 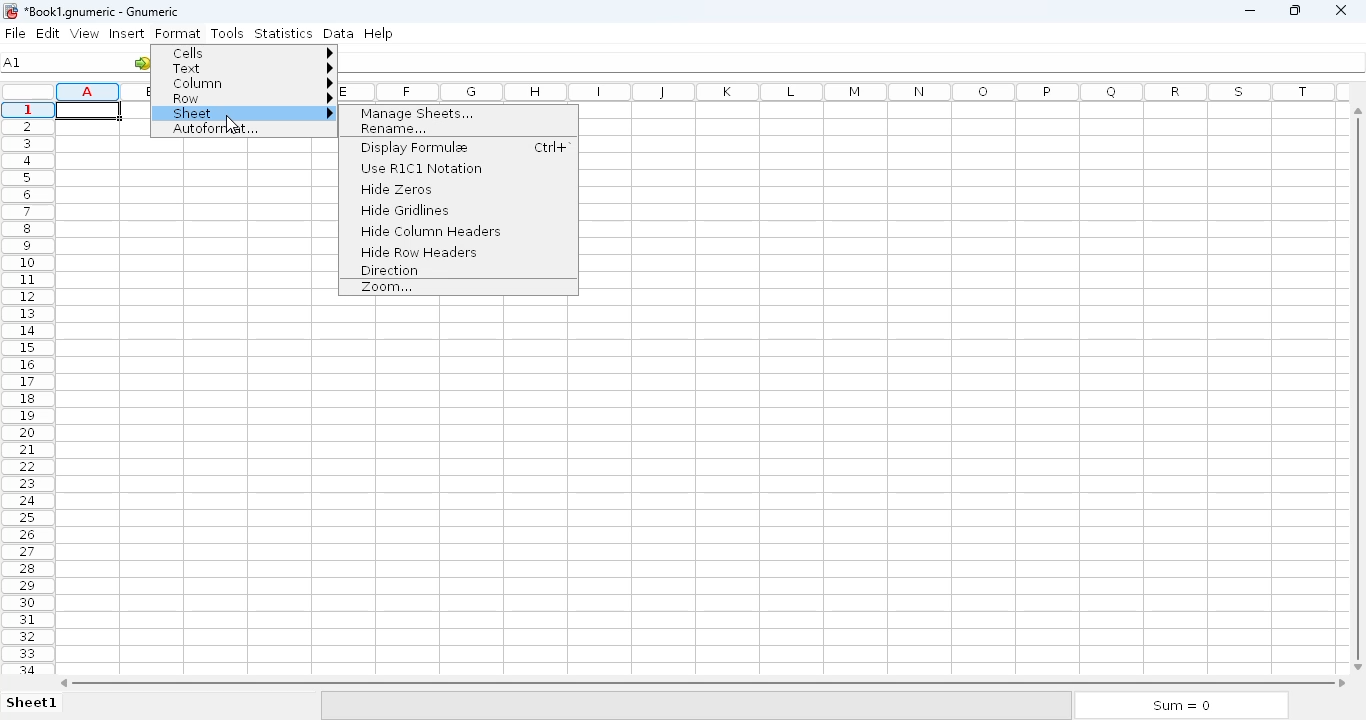 What do you see at coordinates (396, 129) in the screenshot?
I see `rename` at bounding box center [396, 129].